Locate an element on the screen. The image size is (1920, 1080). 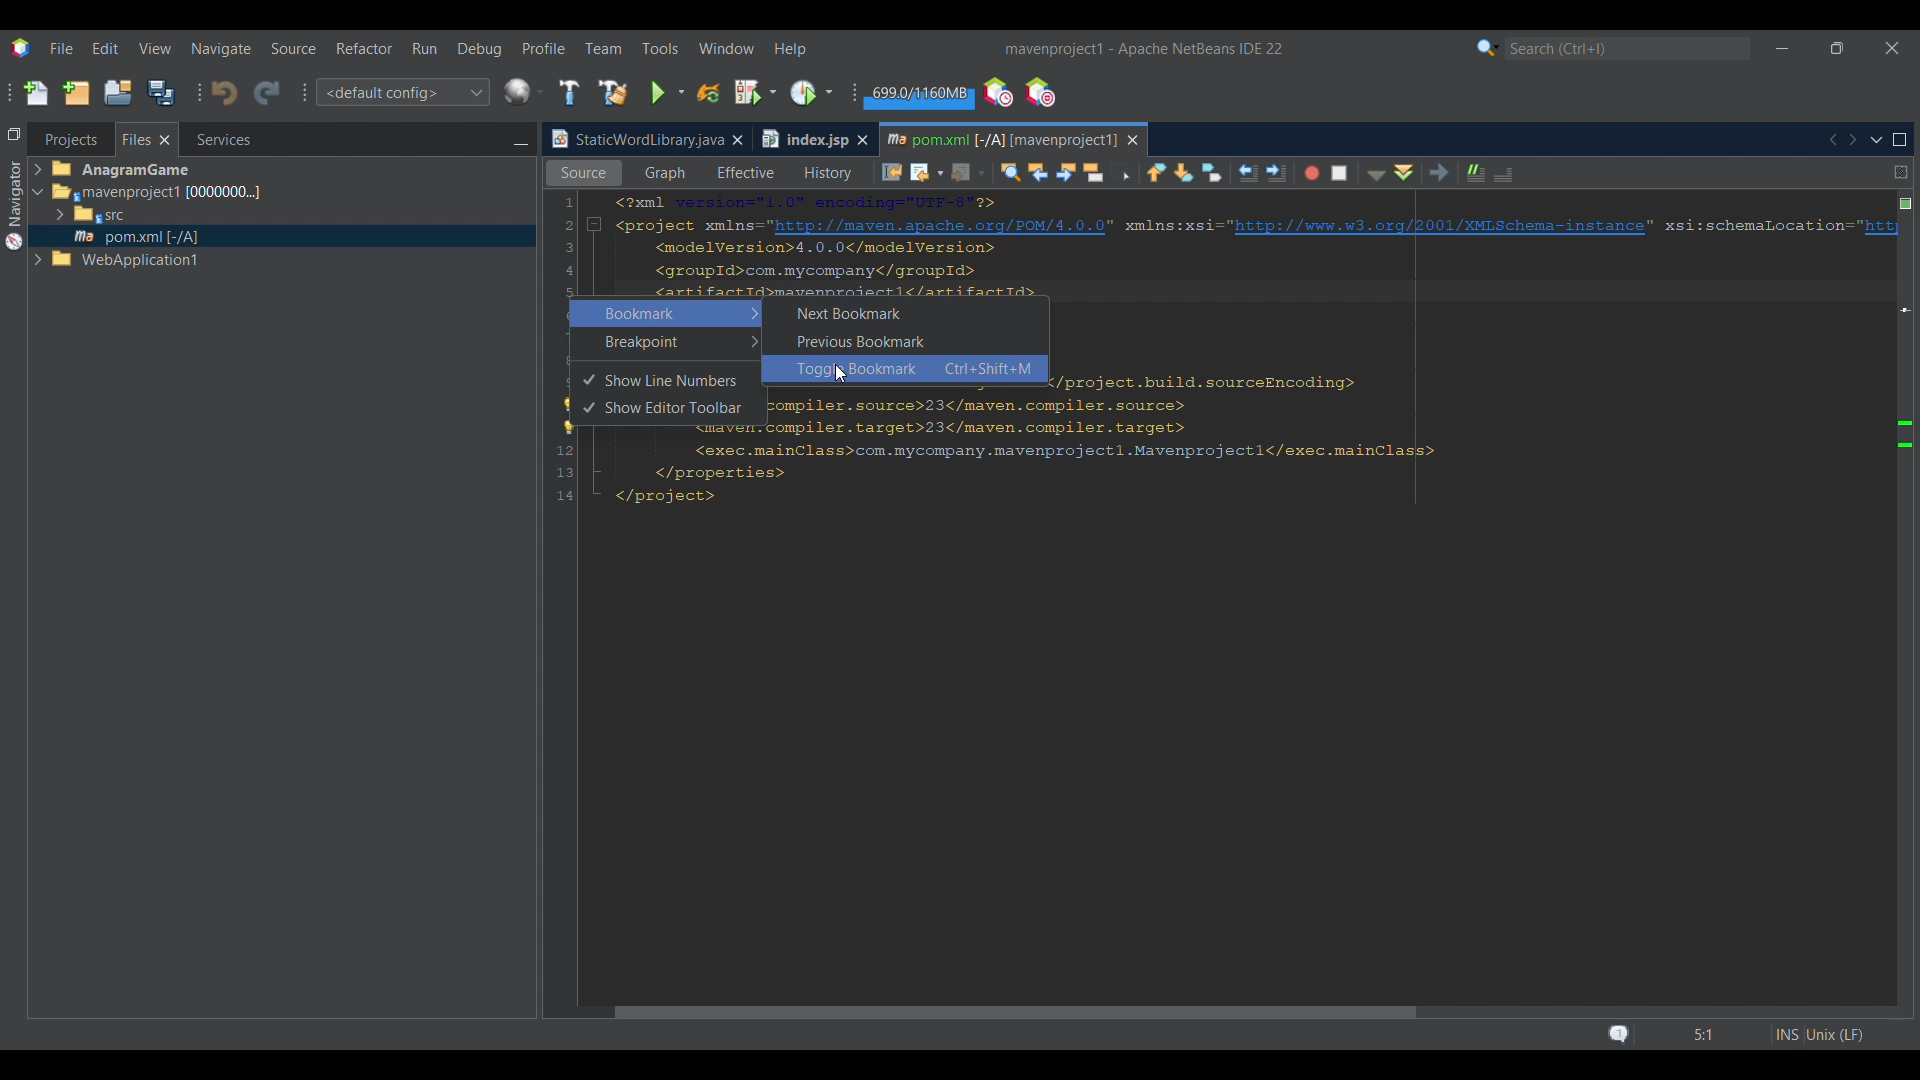
Comment is located at coordinates (1471, 170).